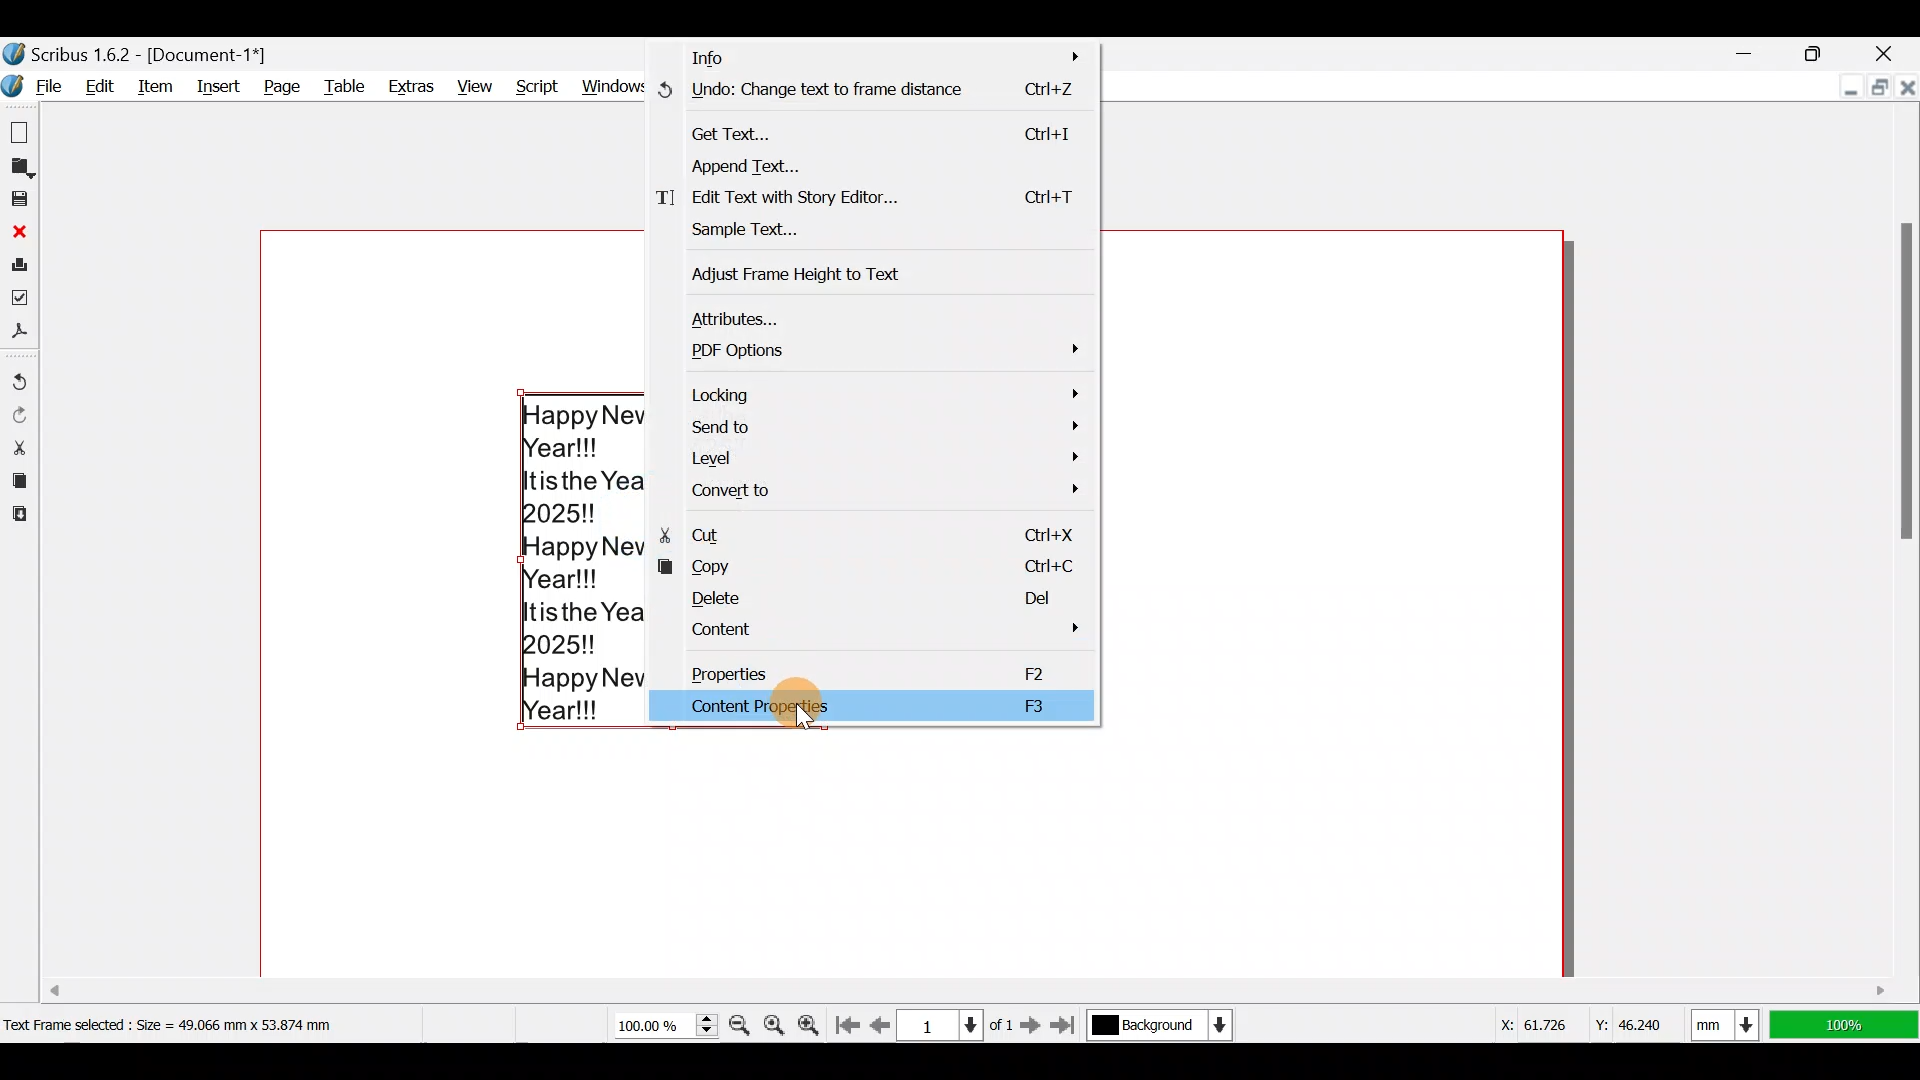  I want to click on View, so click(472, 82).